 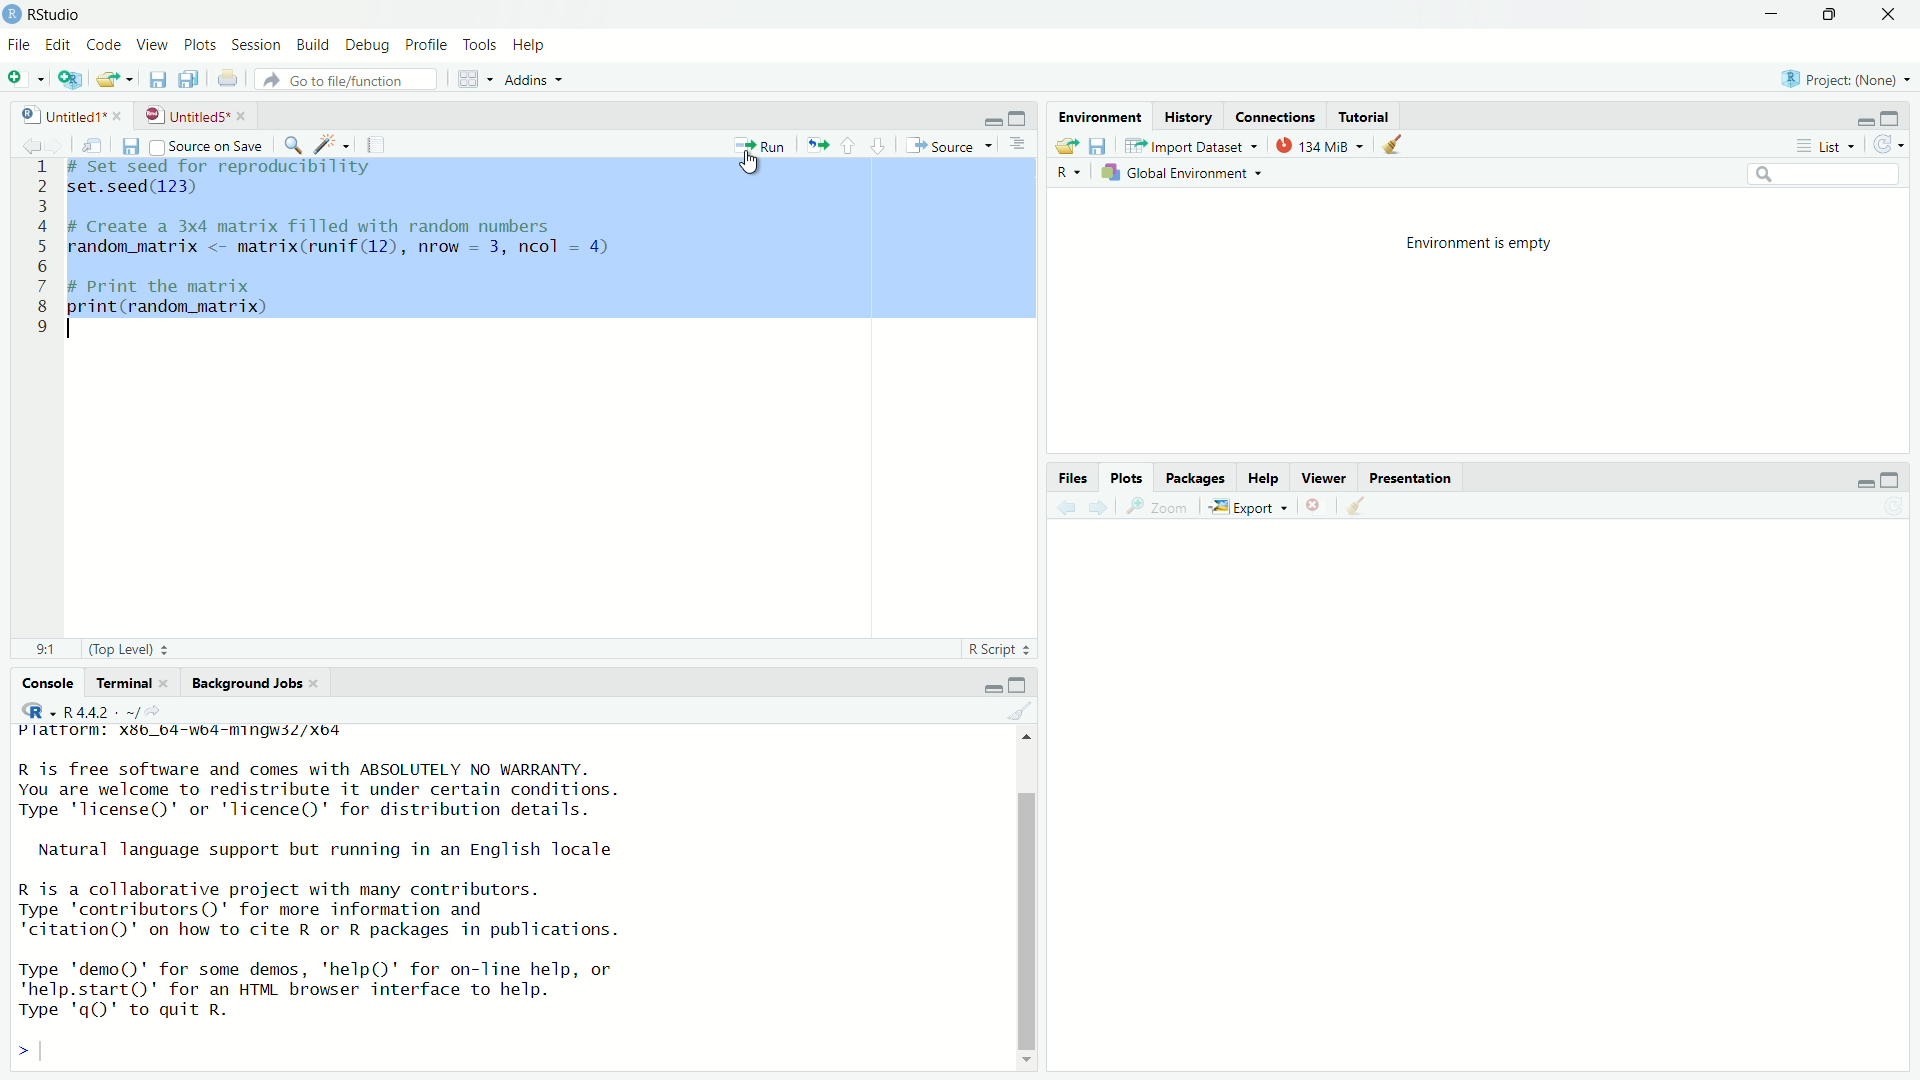 I want to click on maximise, so click(x=1897, y=480).